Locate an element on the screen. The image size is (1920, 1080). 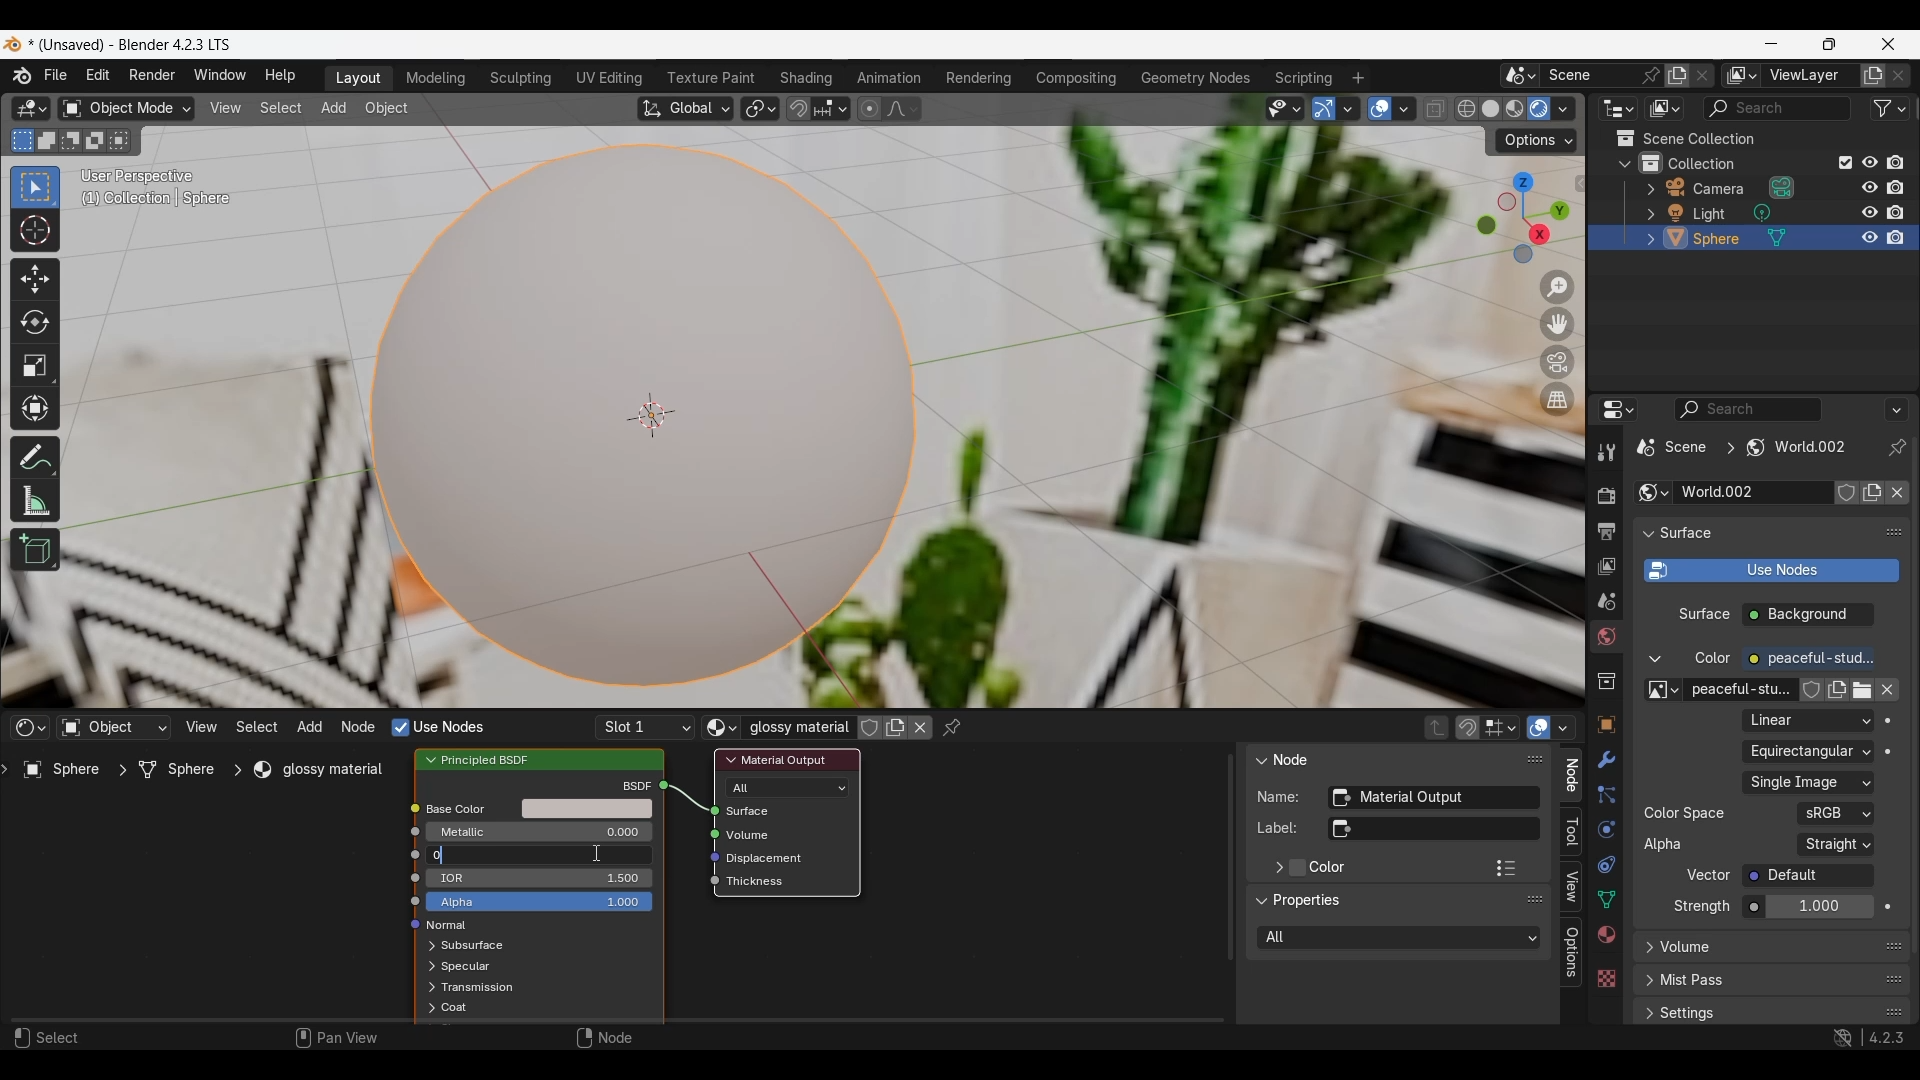
Float volume is located at coordinates (1893, 946).